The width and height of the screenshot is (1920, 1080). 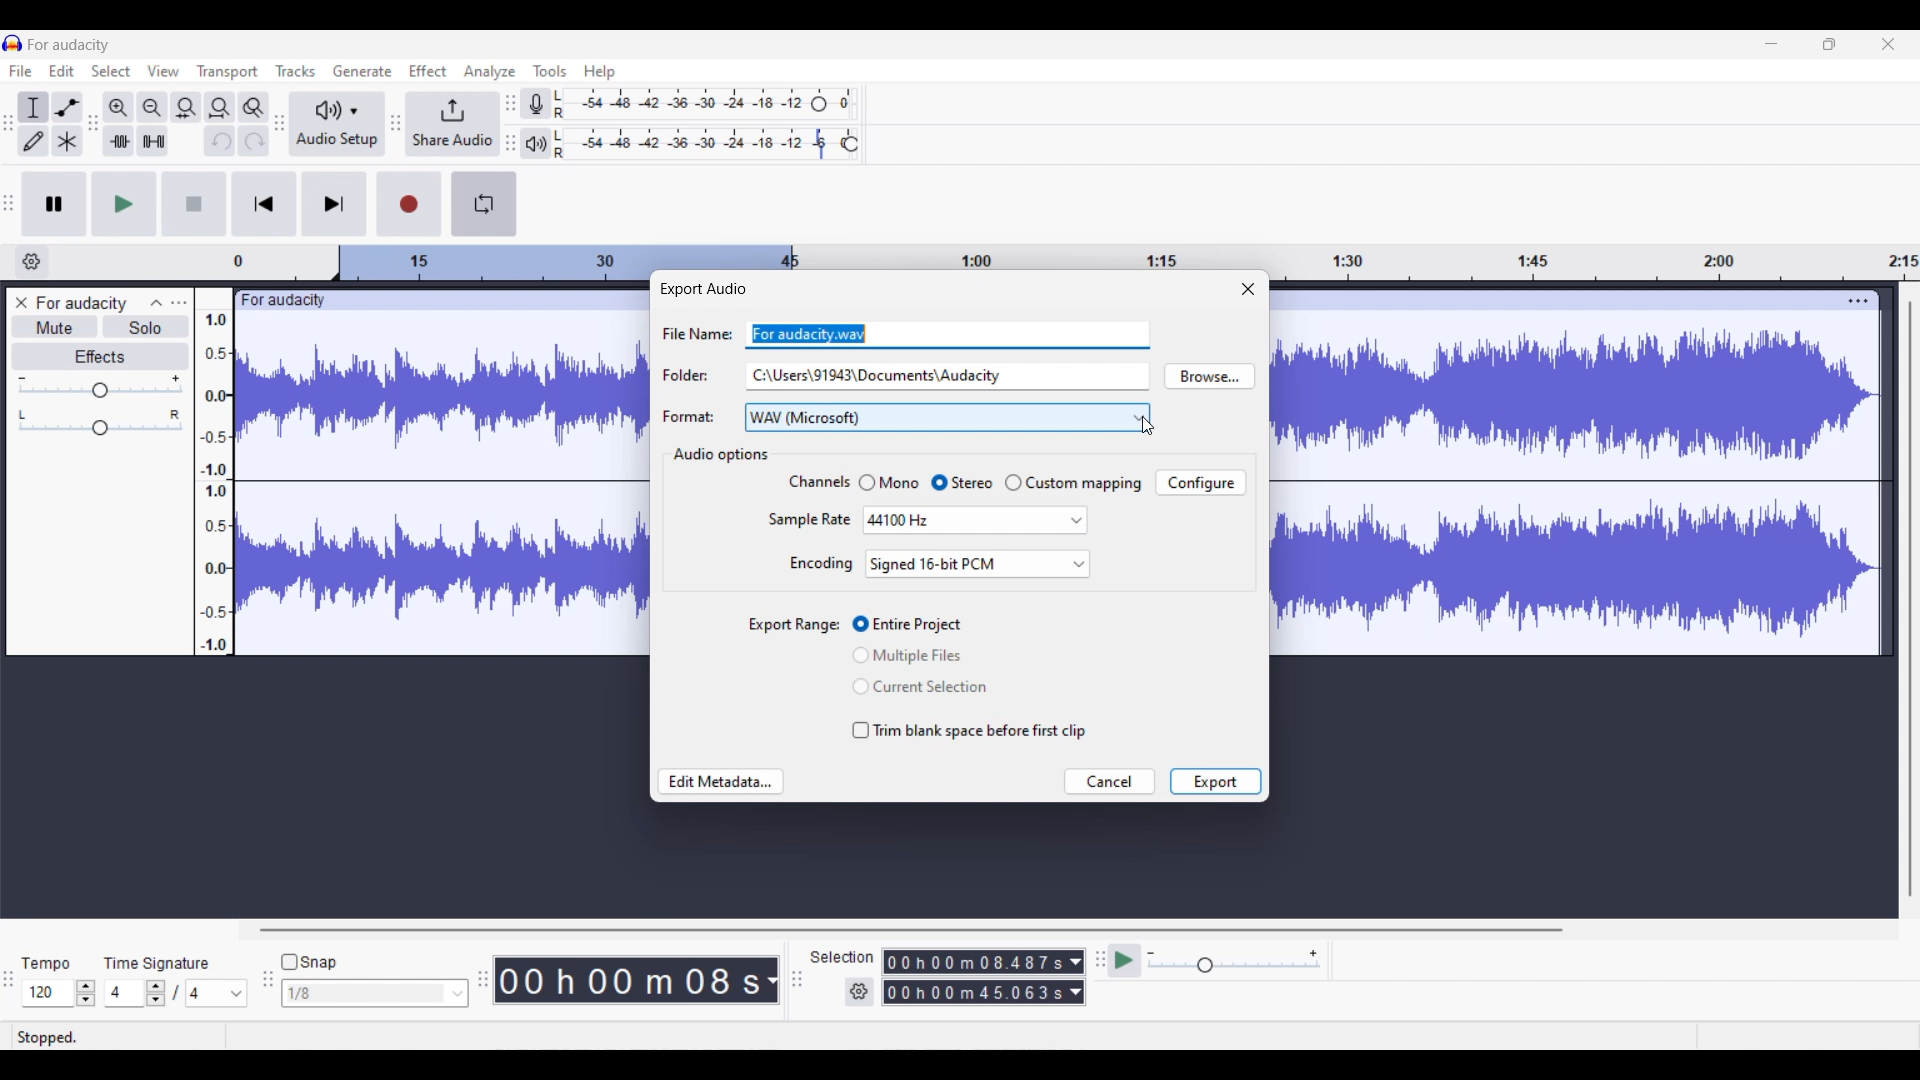 What do you see at coordinates (56, 326) in the screenshot?
I see `Mute` at bounding box center [56, 326].